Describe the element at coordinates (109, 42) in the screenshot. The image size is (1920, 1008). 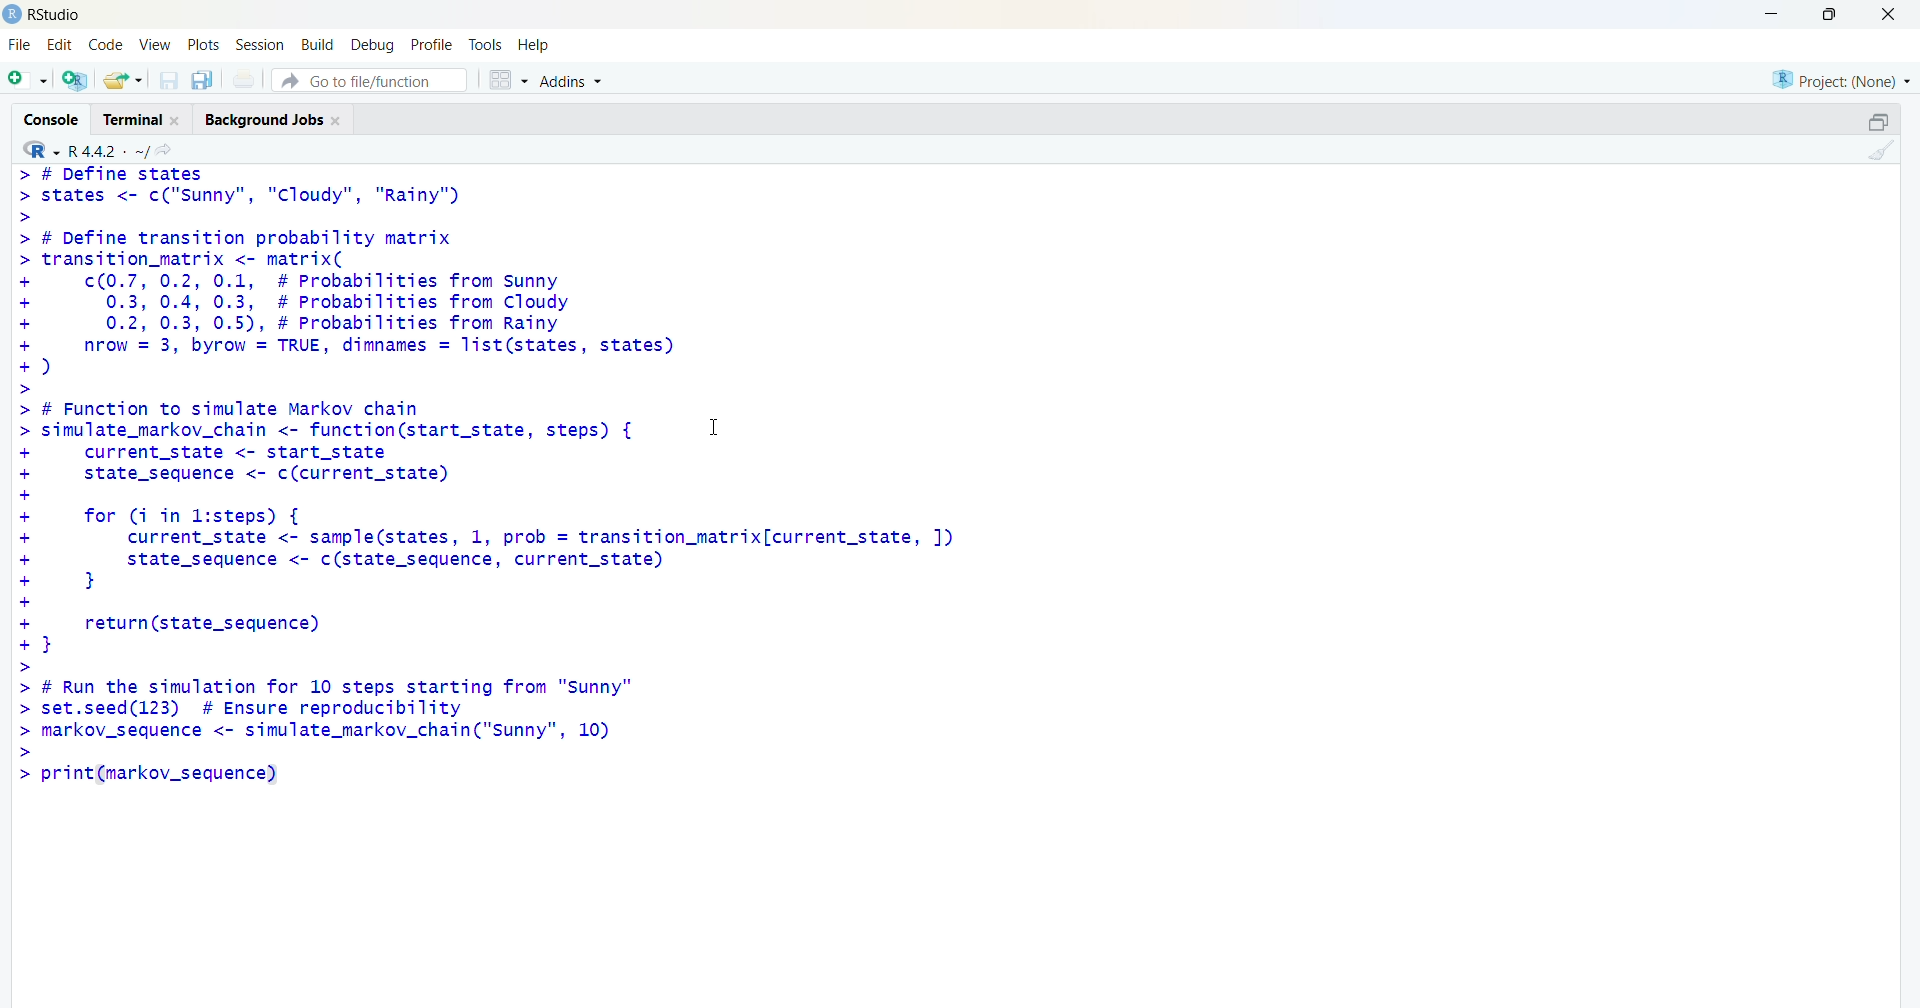
I see `code` at that location.